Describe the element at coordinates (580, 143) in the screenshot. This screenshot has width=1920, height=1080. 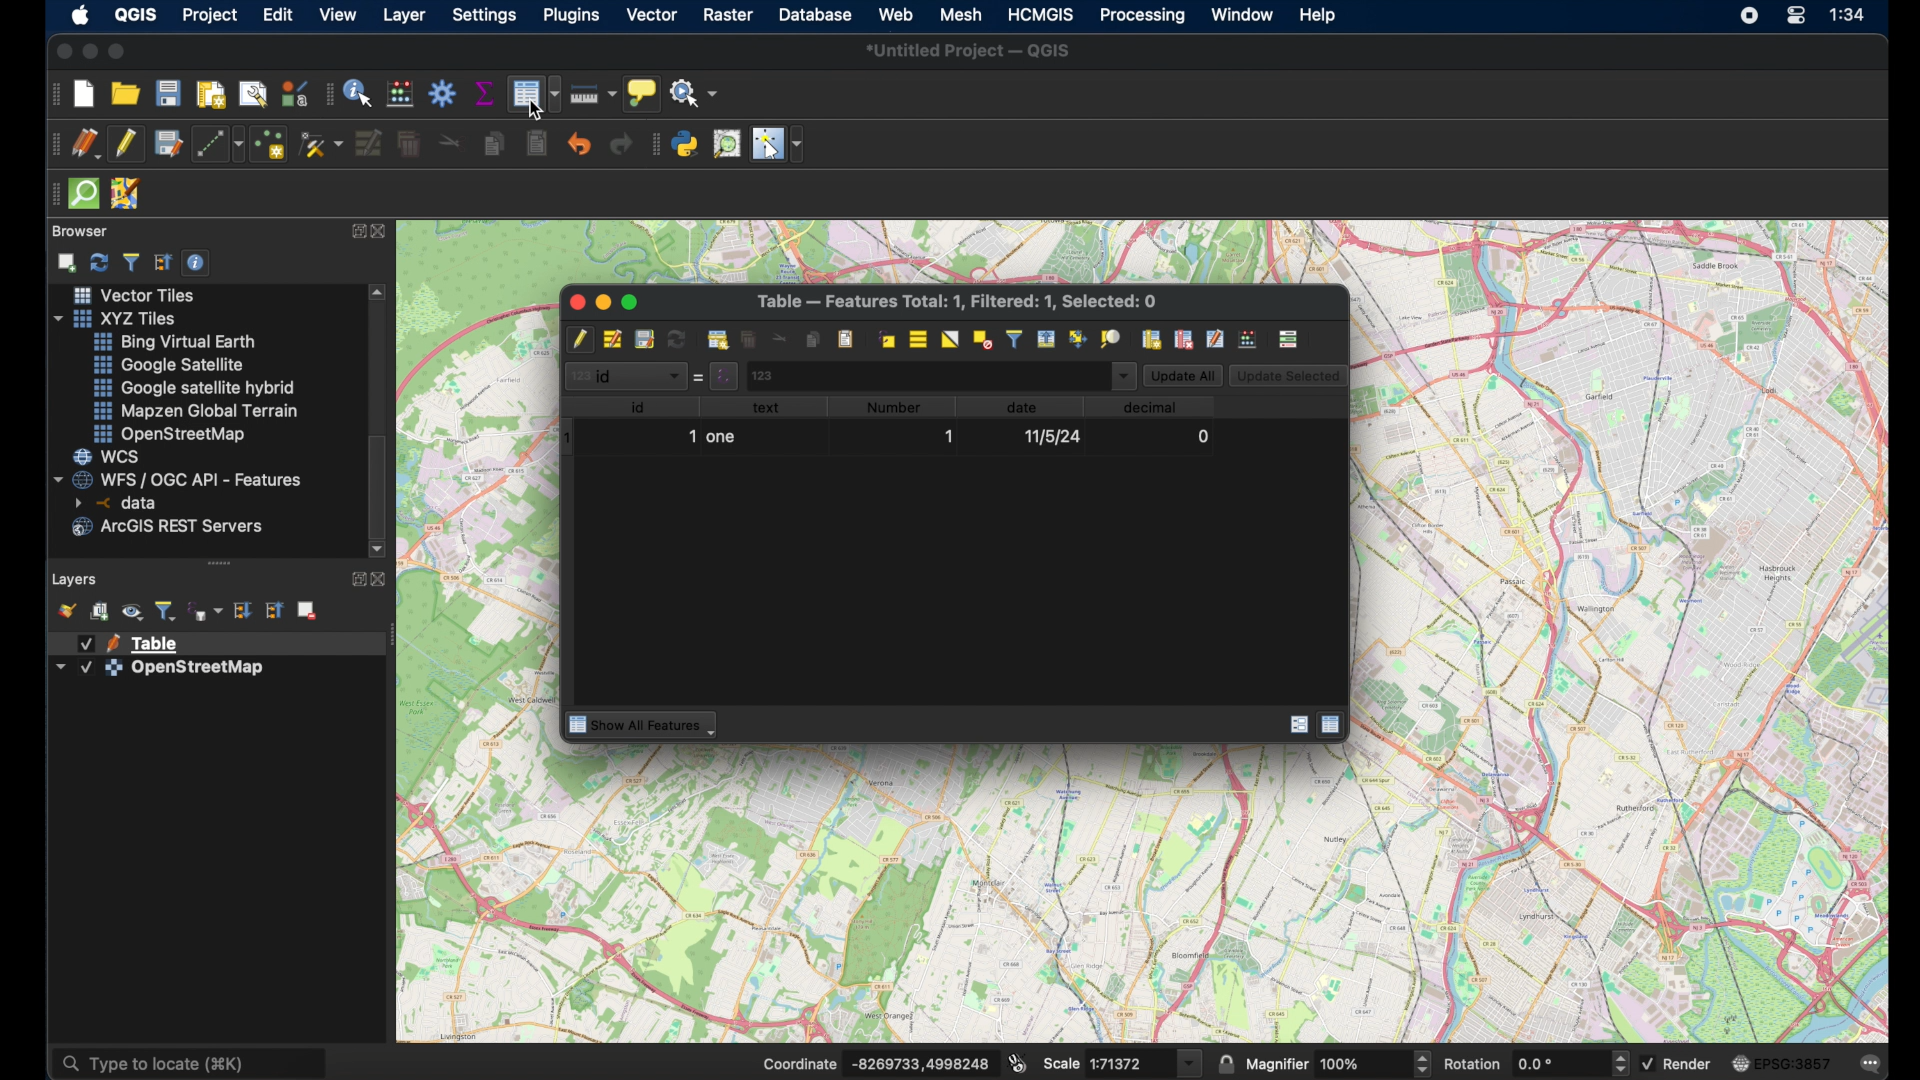
I see `undo` at that location.